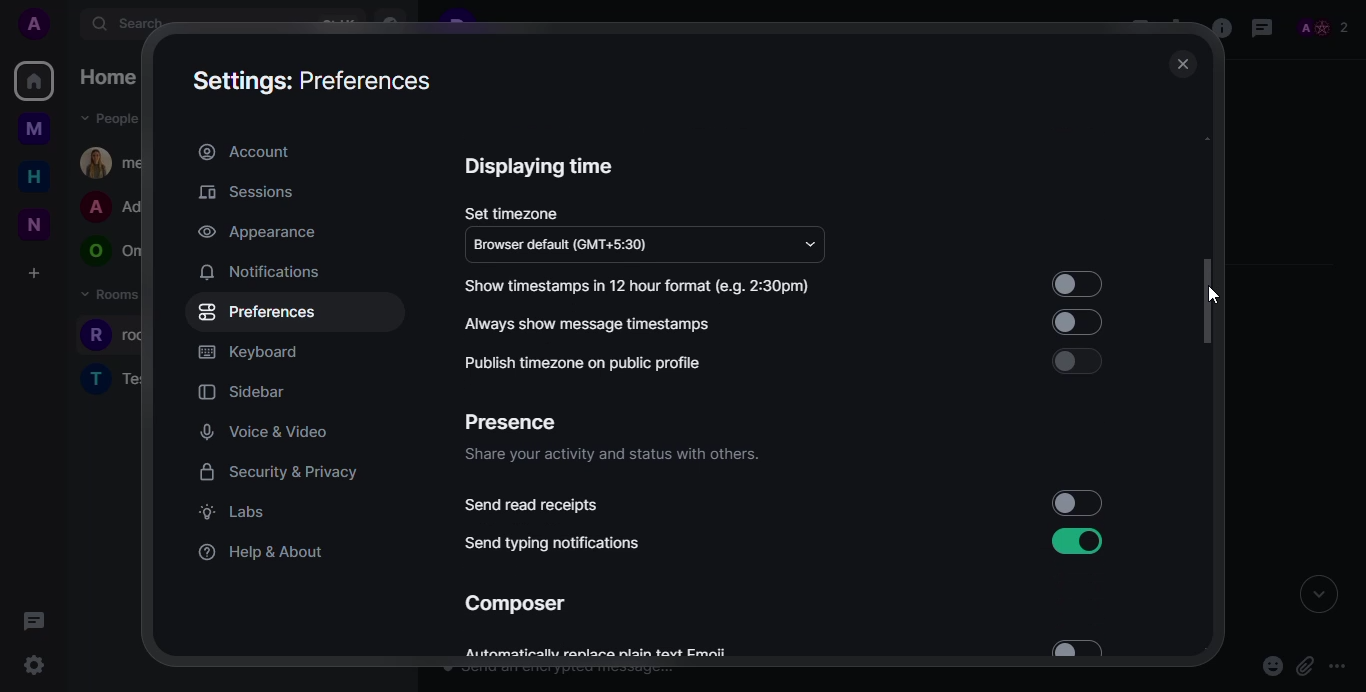 This screenshot has height=692, width=1366. I want to click on Toggle button, so click(1069, 543).